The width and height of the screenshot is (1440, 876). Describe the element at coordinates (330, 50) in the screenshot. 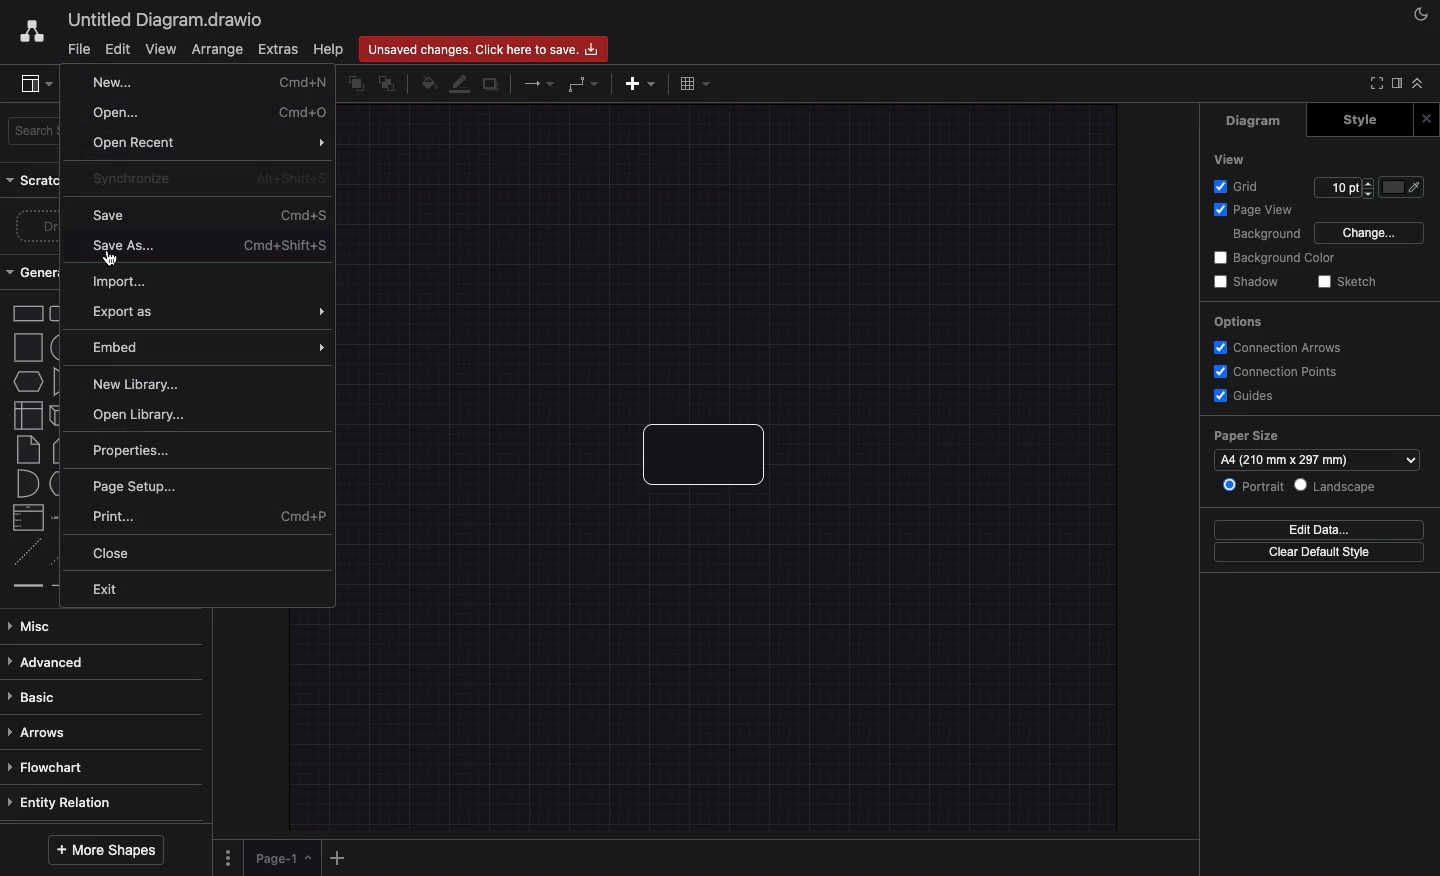

I see `Help` at that location.